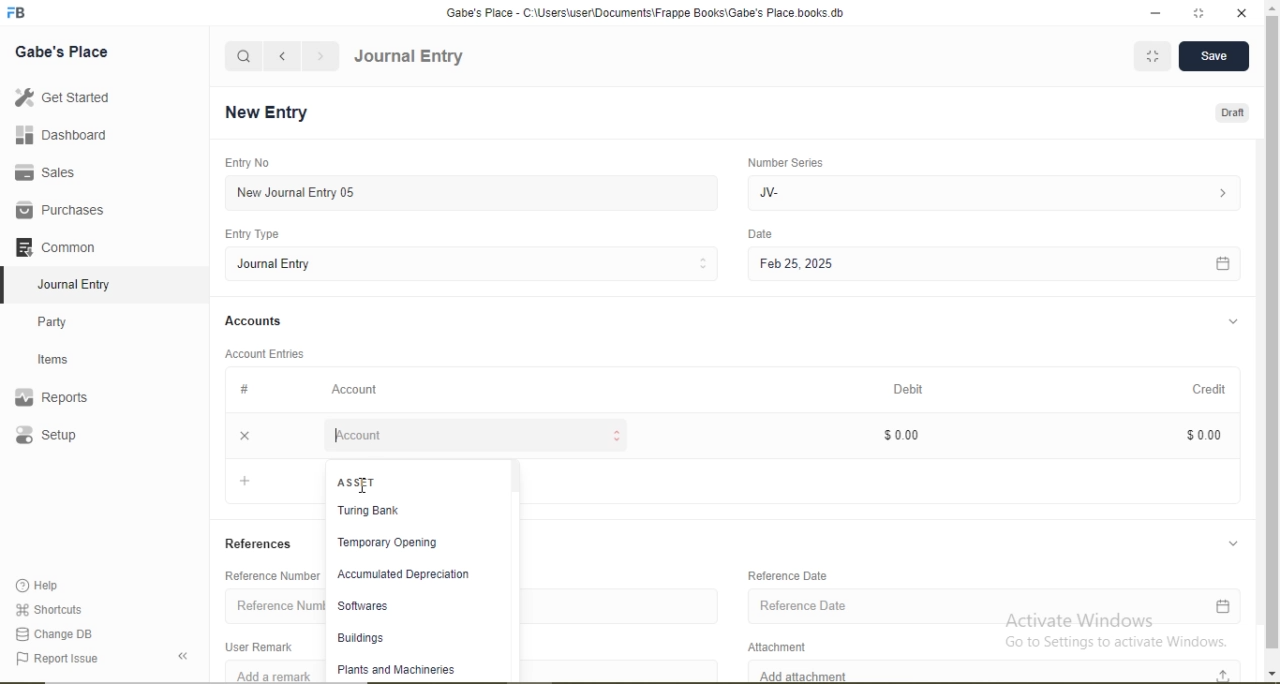  Describe the element at coordinates (264, 645) in the screenshot. I see `User Remark` at that location.